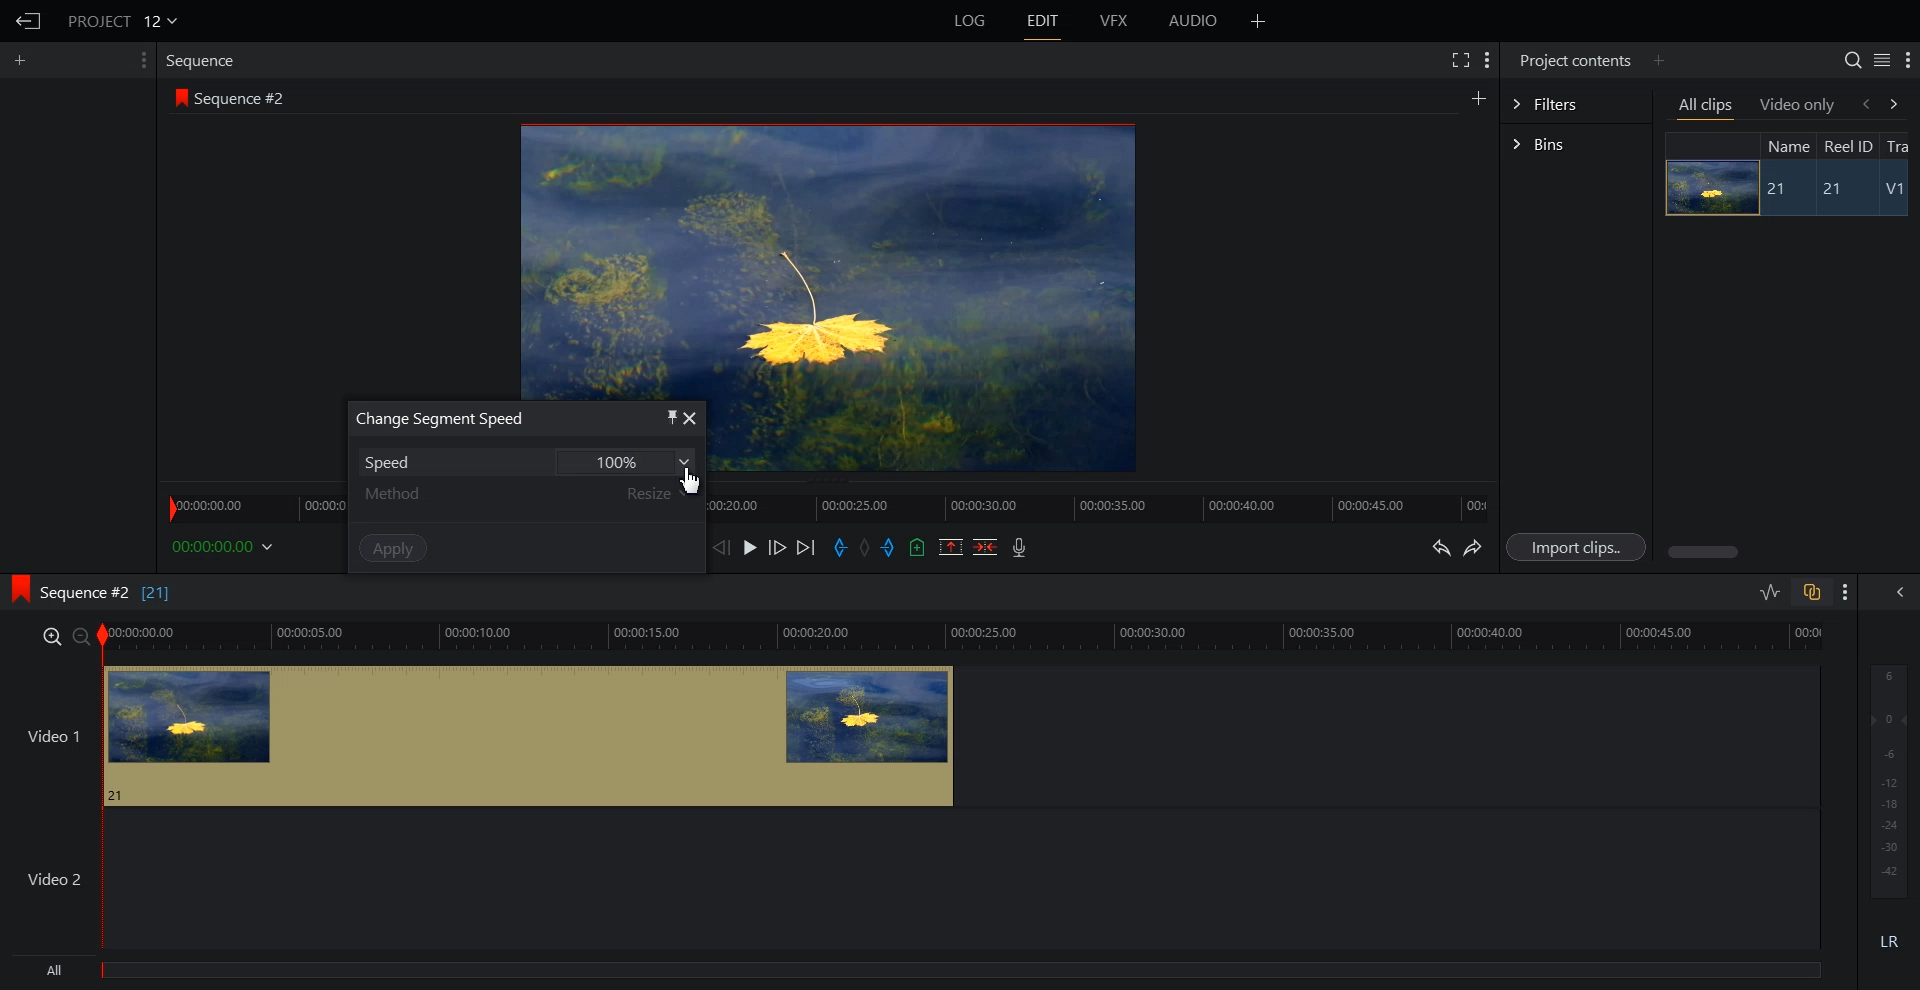 The height and width of the screenshot is (990, 1920). What do you see at coordinates (394, 548) in the screenshot?
I see `Apply` at bounding box center [394, 548].